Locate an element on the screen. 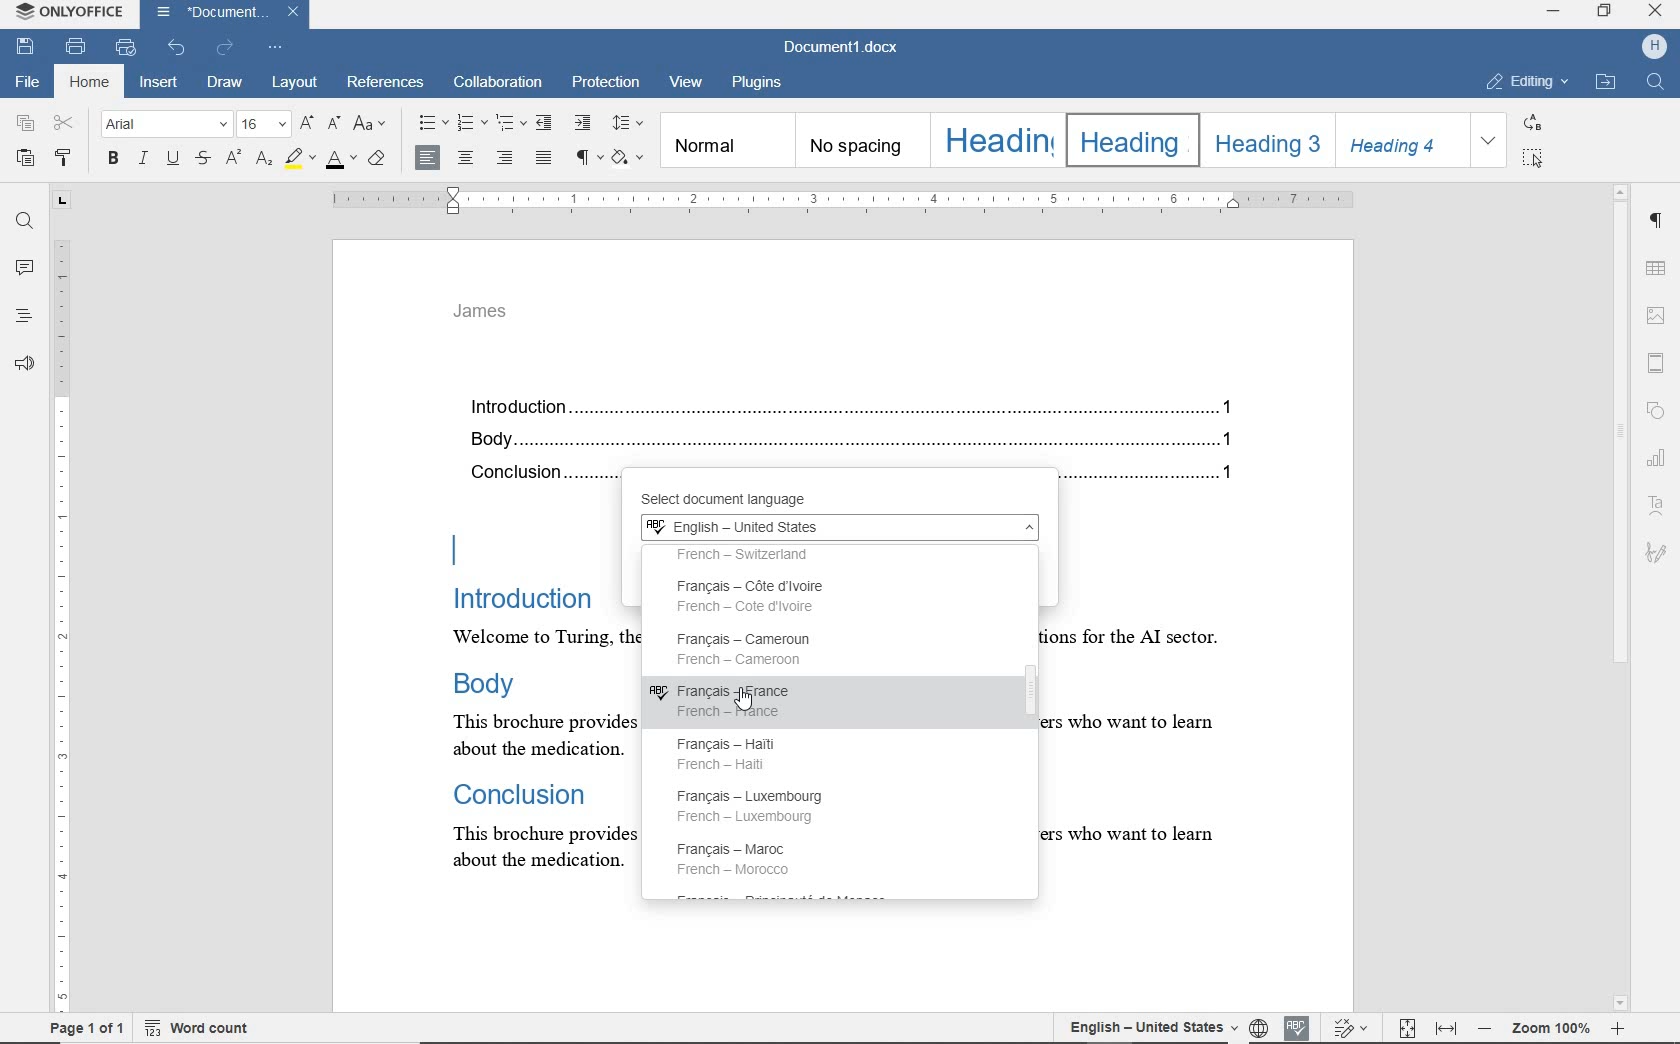 This screenshot has width=1680, height=1044. plugins is located at coordinates (757, 83).